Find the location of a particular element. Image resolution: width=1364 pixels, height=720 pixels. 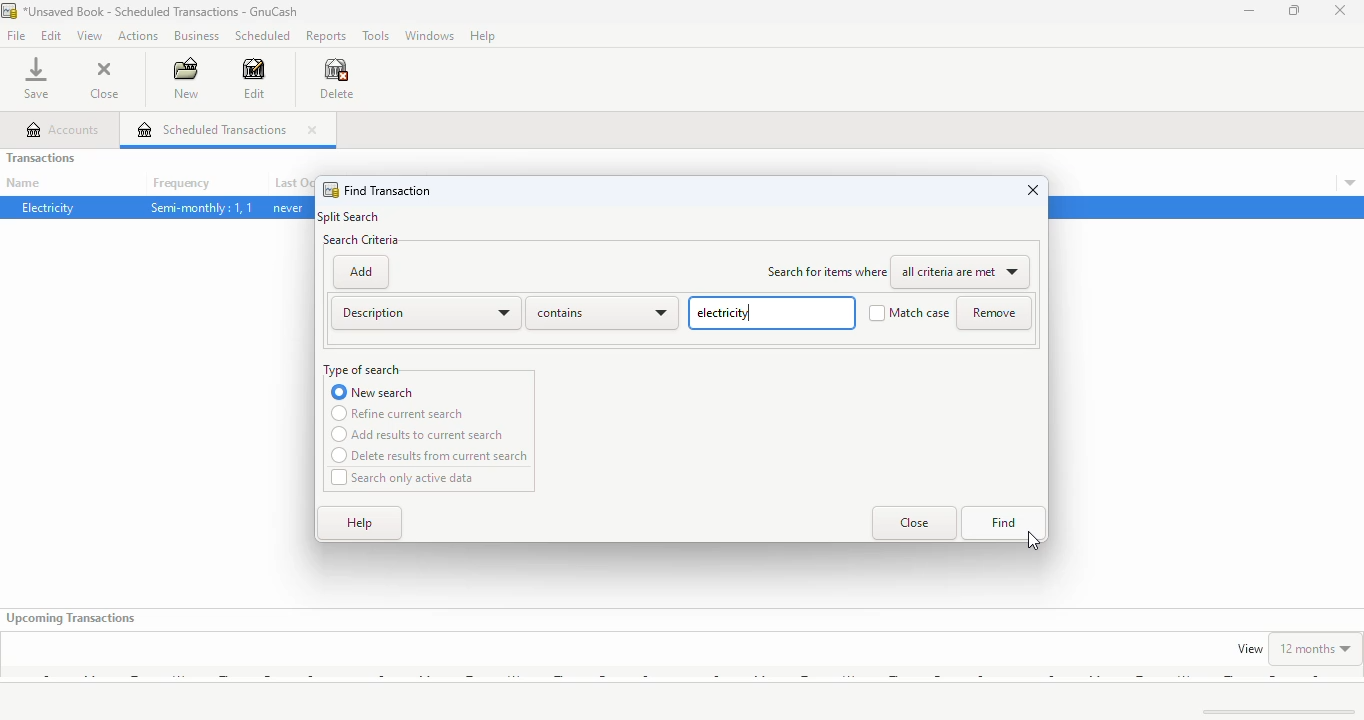

add is located at coordinates (360, 272).